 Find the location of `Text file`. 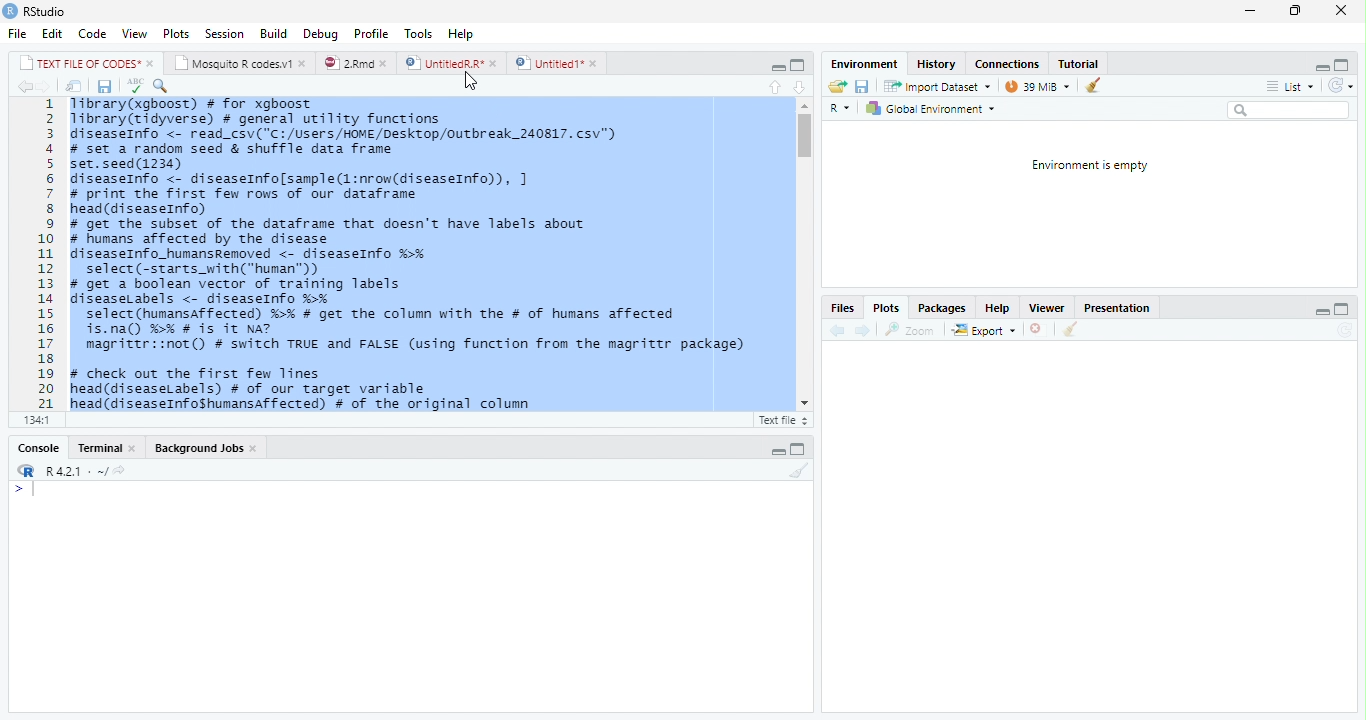

Text file is located at coordinates (783, 418).